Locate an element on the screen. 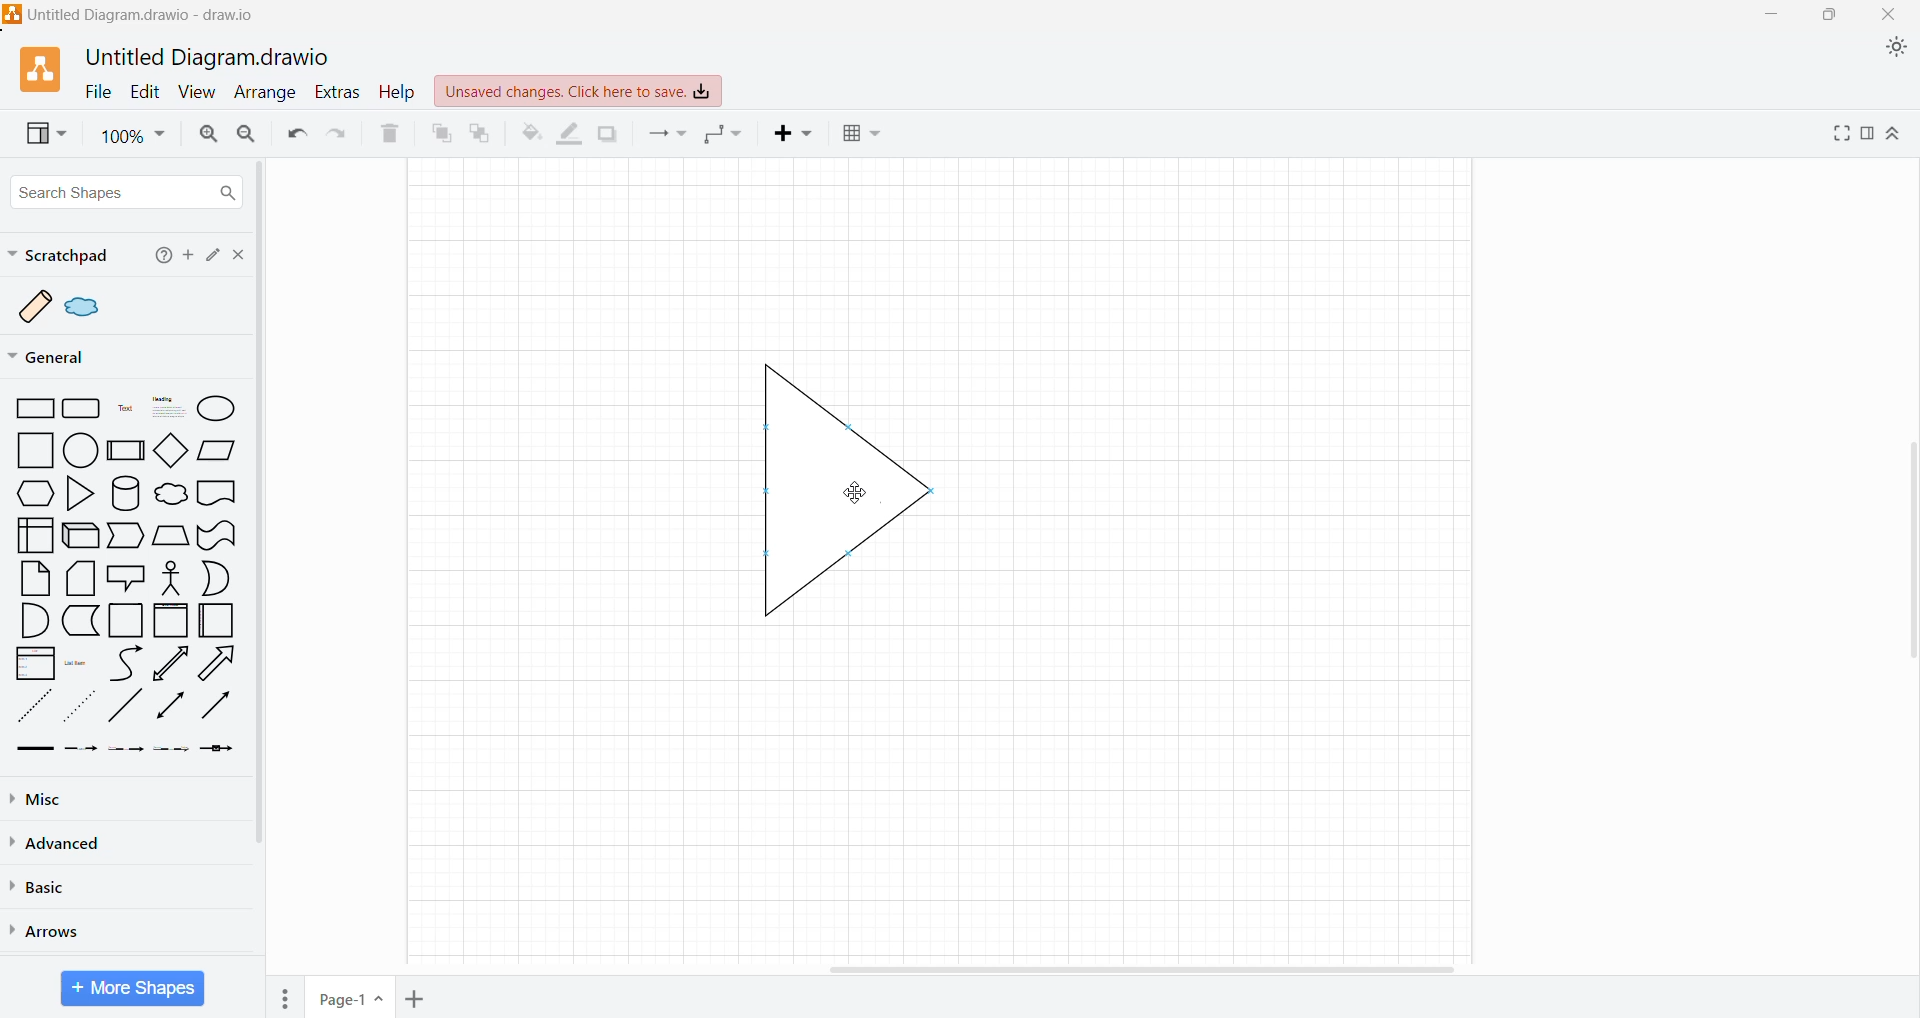 The image size is (1920, 1018). Table is located at coordinates (863, 135).